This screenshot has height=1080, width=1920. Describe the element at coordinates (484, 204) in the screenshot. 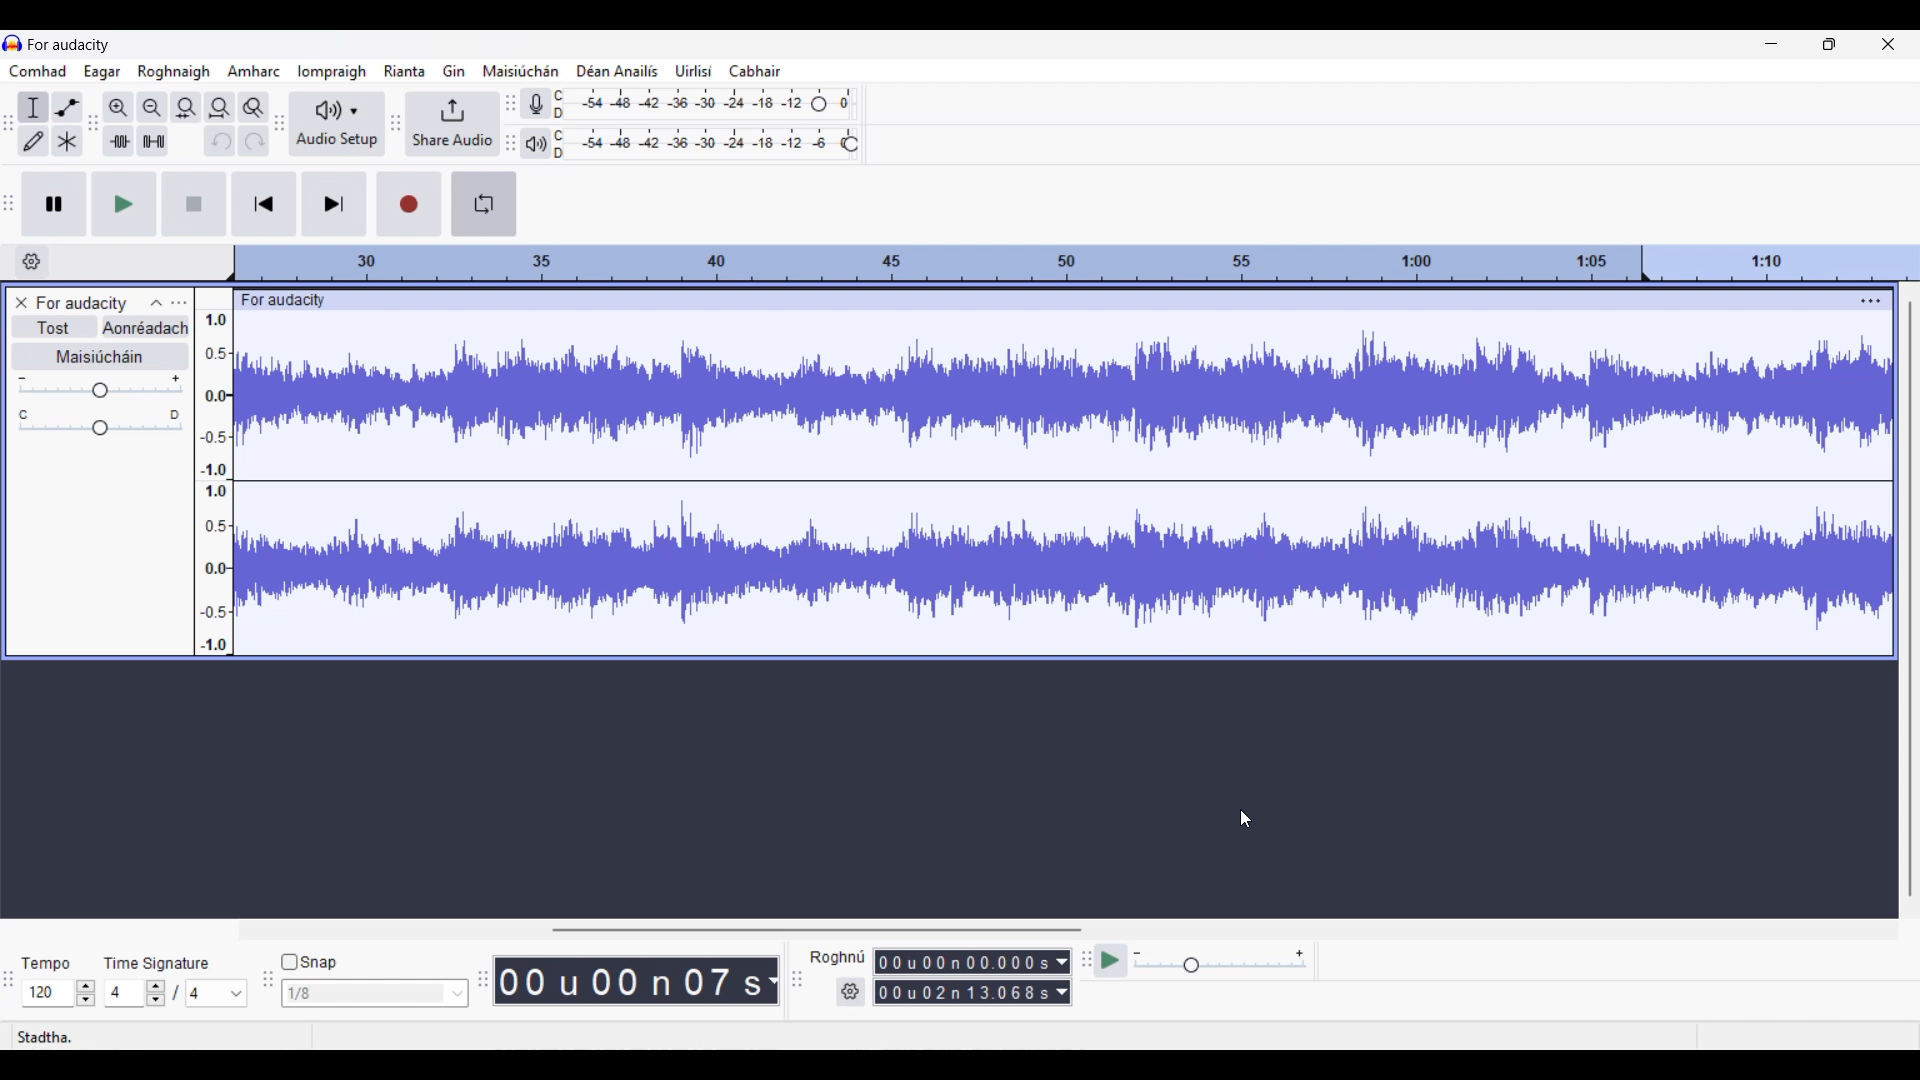

I see `Enable looping` at that location.